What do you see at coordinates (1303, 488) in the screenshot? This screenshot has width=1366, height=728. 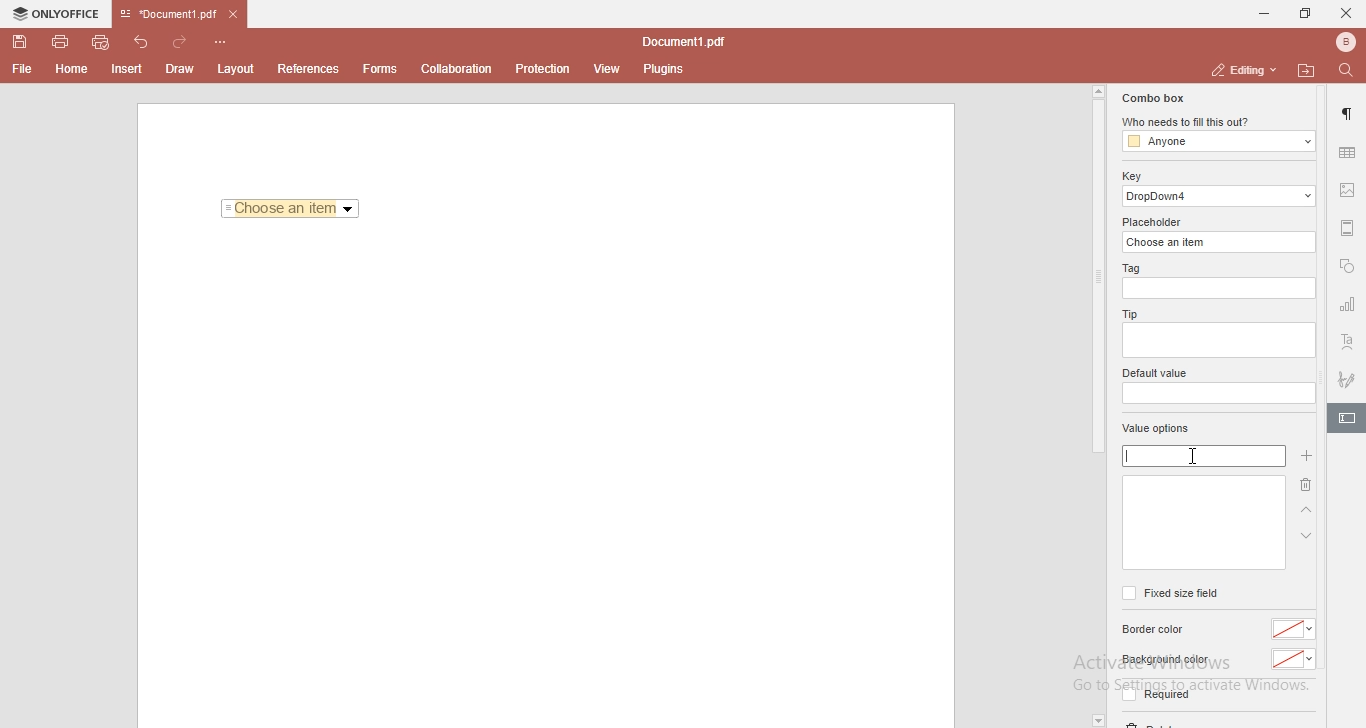 I see `delete` at bounding box center [1303, 488].